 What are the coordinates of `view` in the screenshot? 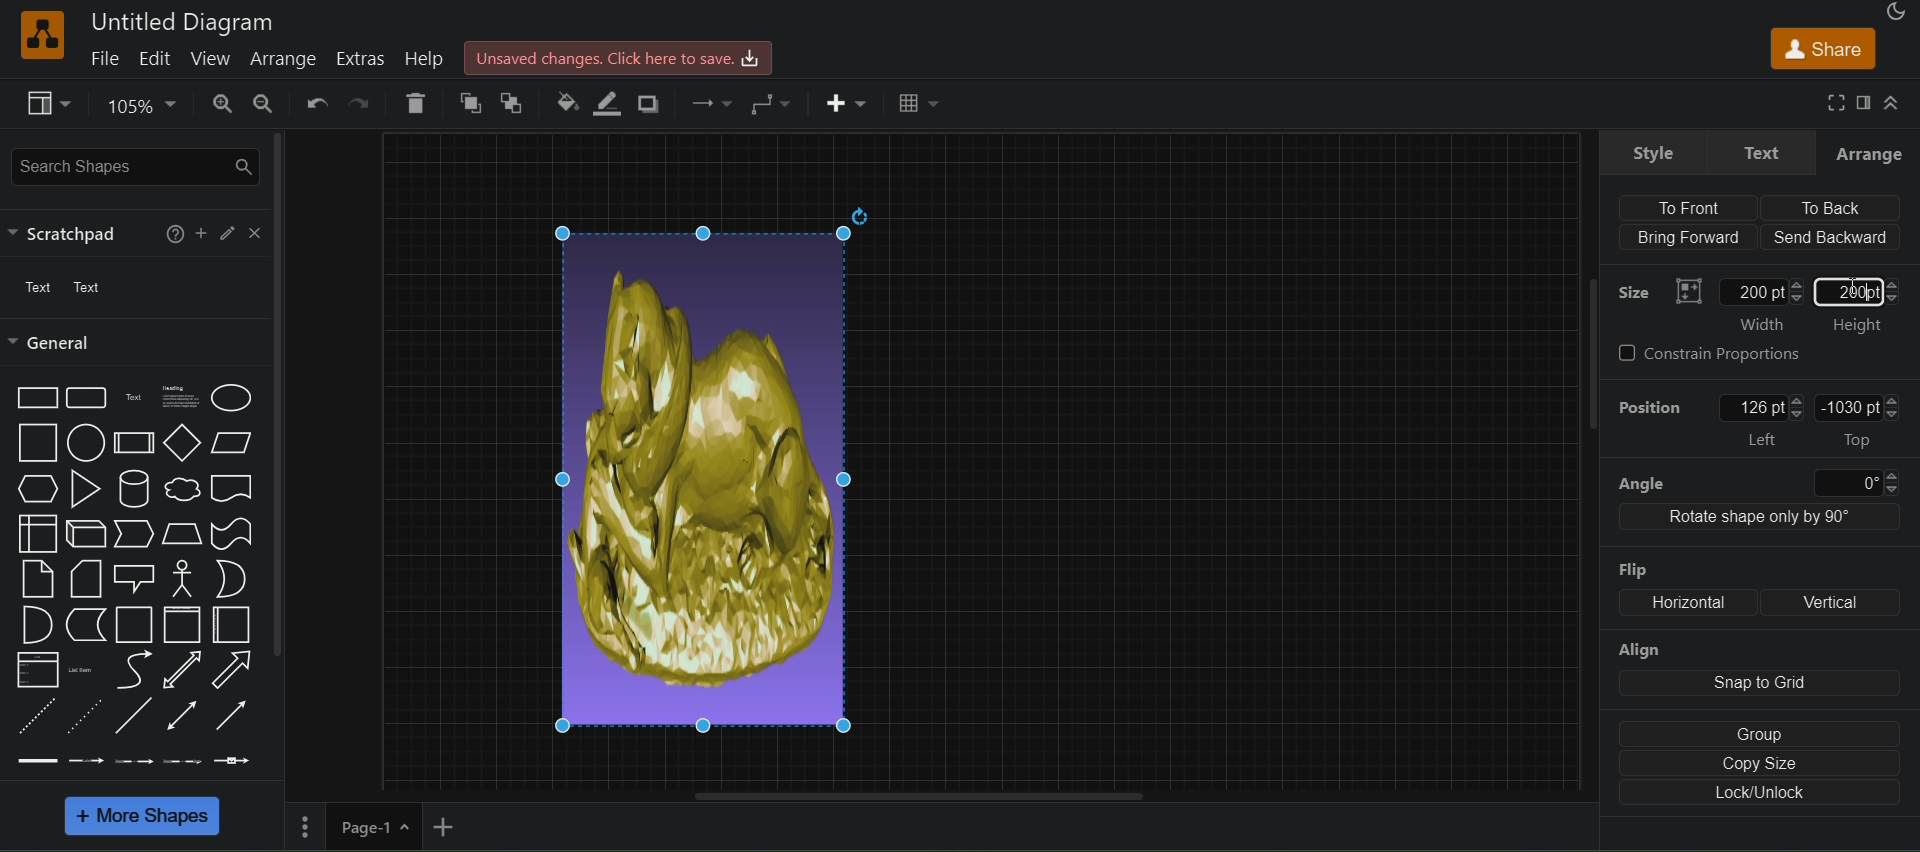 It's located at (207, 60).